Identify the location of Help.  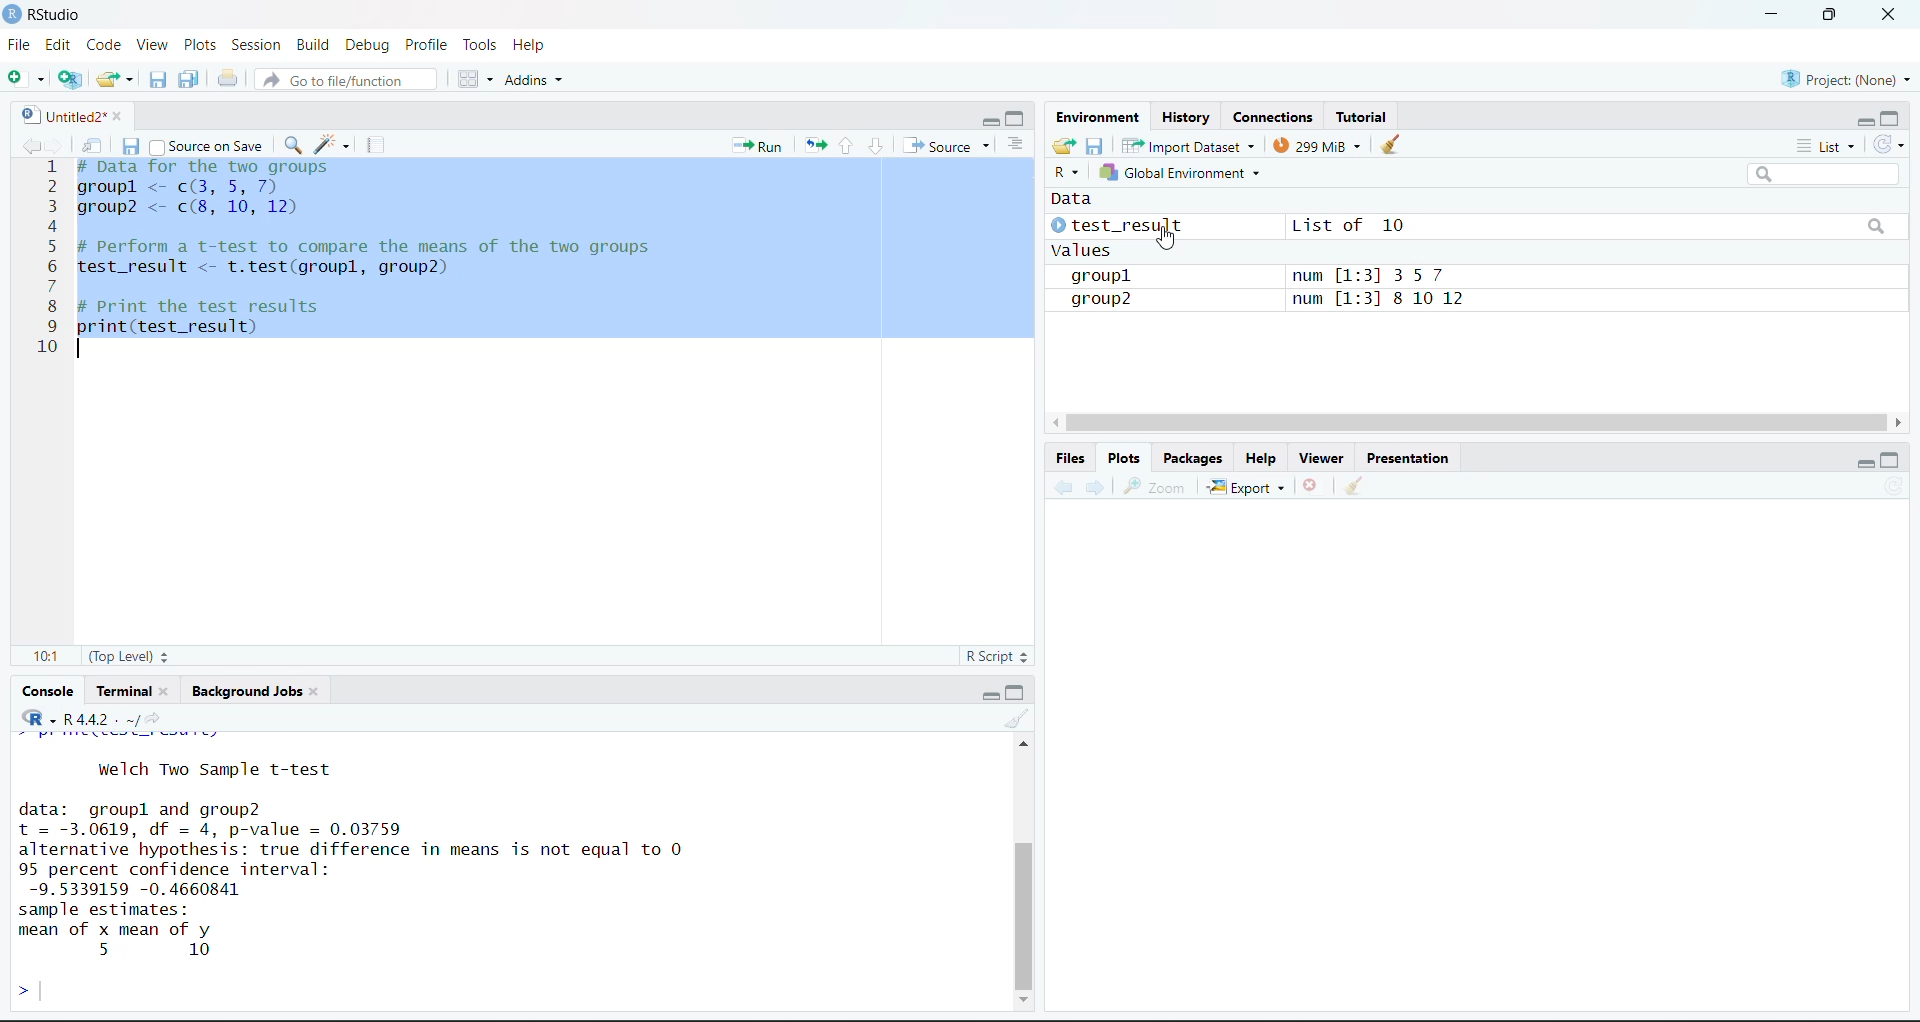
(1265, 457).